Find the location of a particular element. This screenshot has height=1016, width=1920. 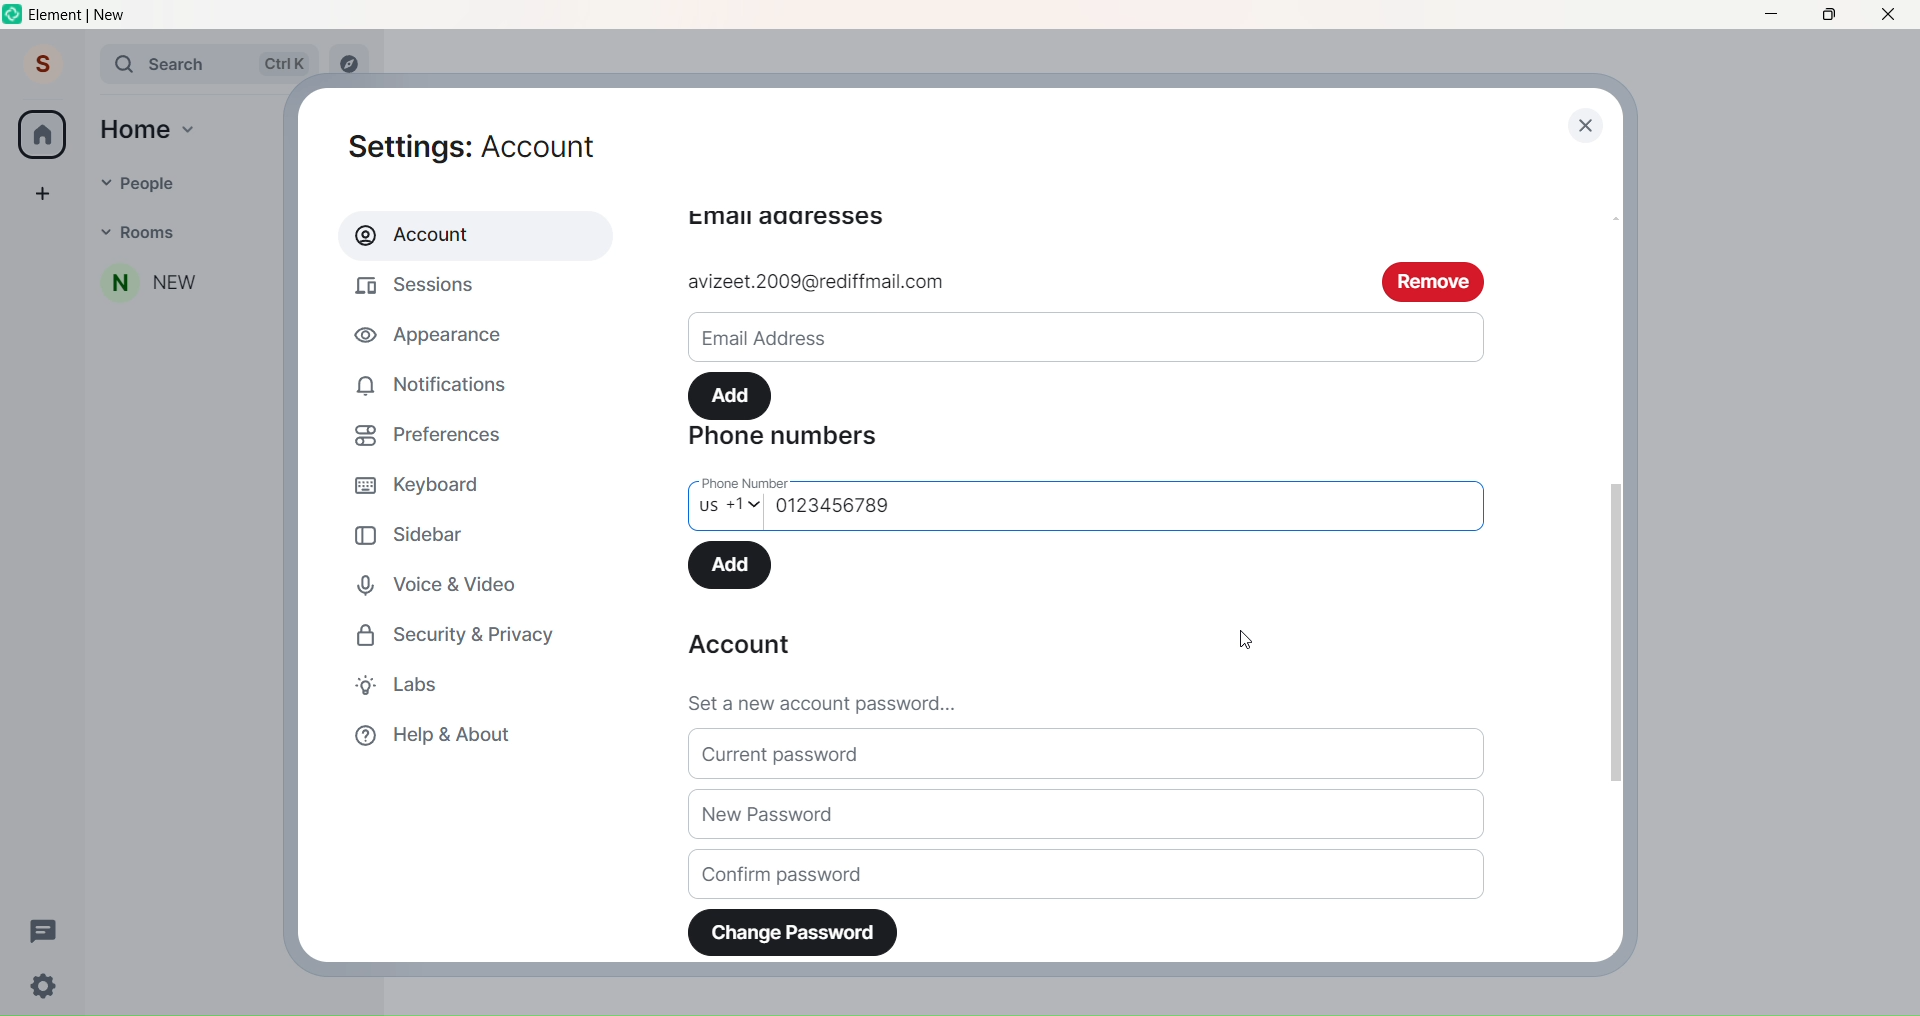

Set a new password is located at coordinates (1094, 700).